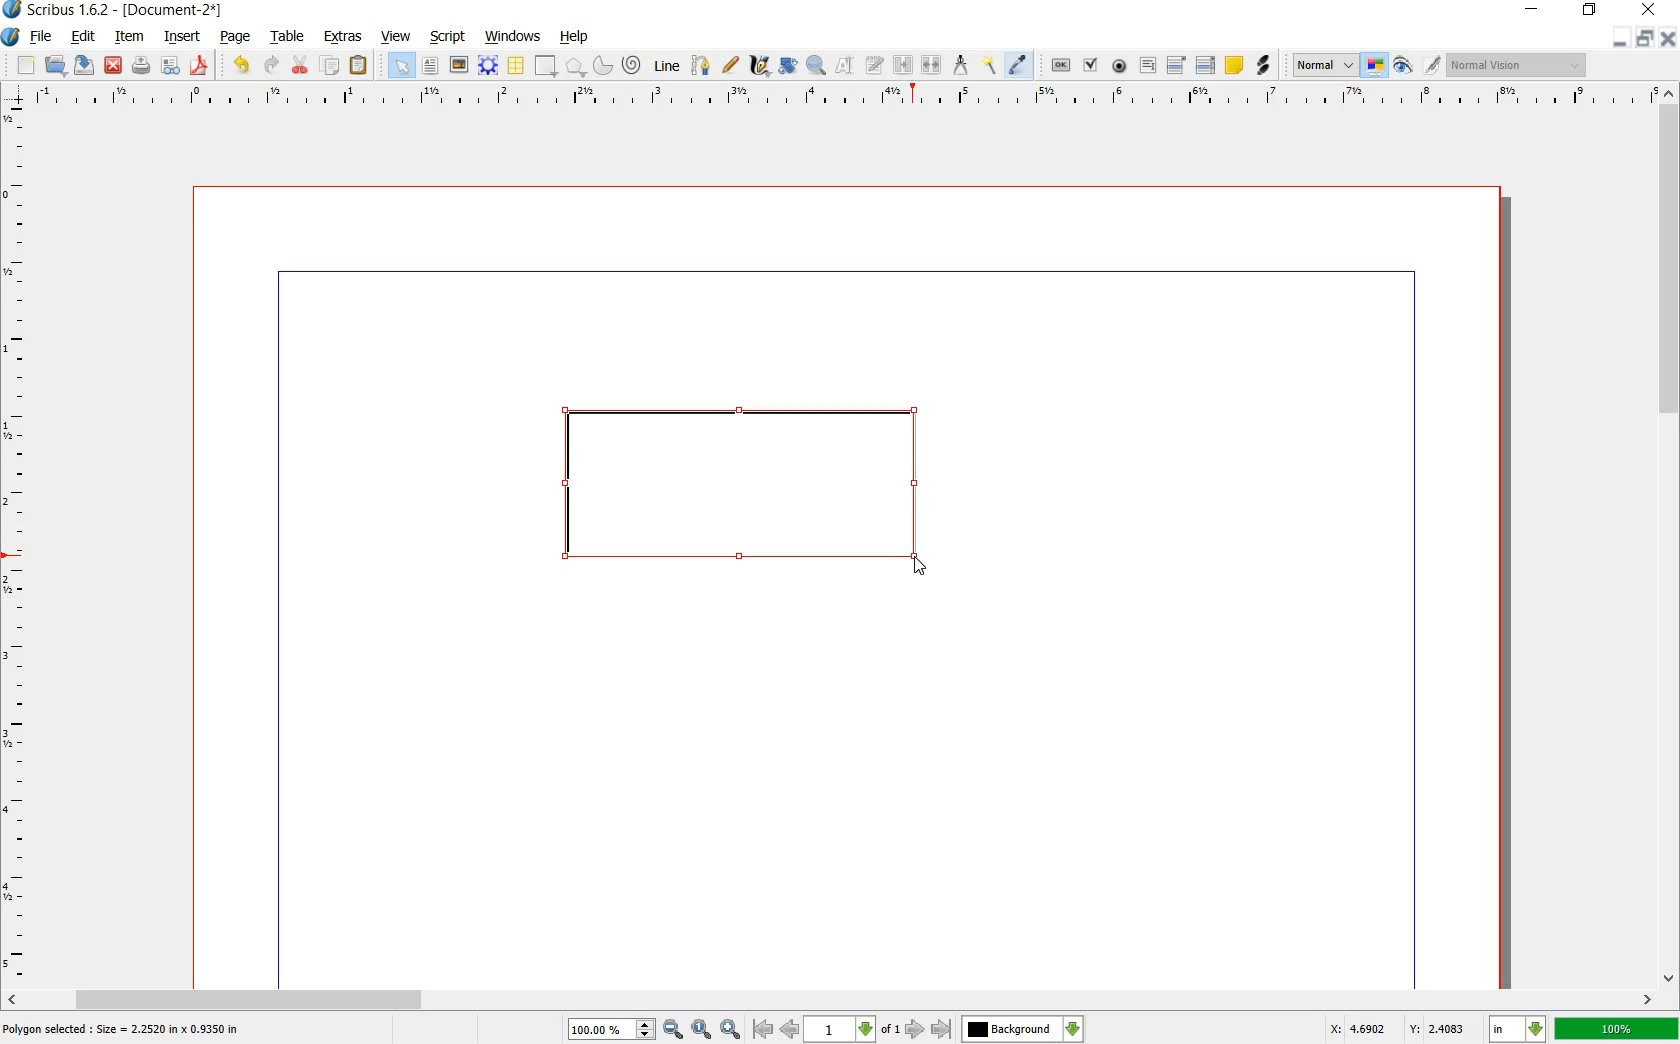 Image resolution: width=1680 pixels, height=1044 pixels. Describe the element at coordinates (1588, 13) in the screenshot. I see `RESTORE` at that location.